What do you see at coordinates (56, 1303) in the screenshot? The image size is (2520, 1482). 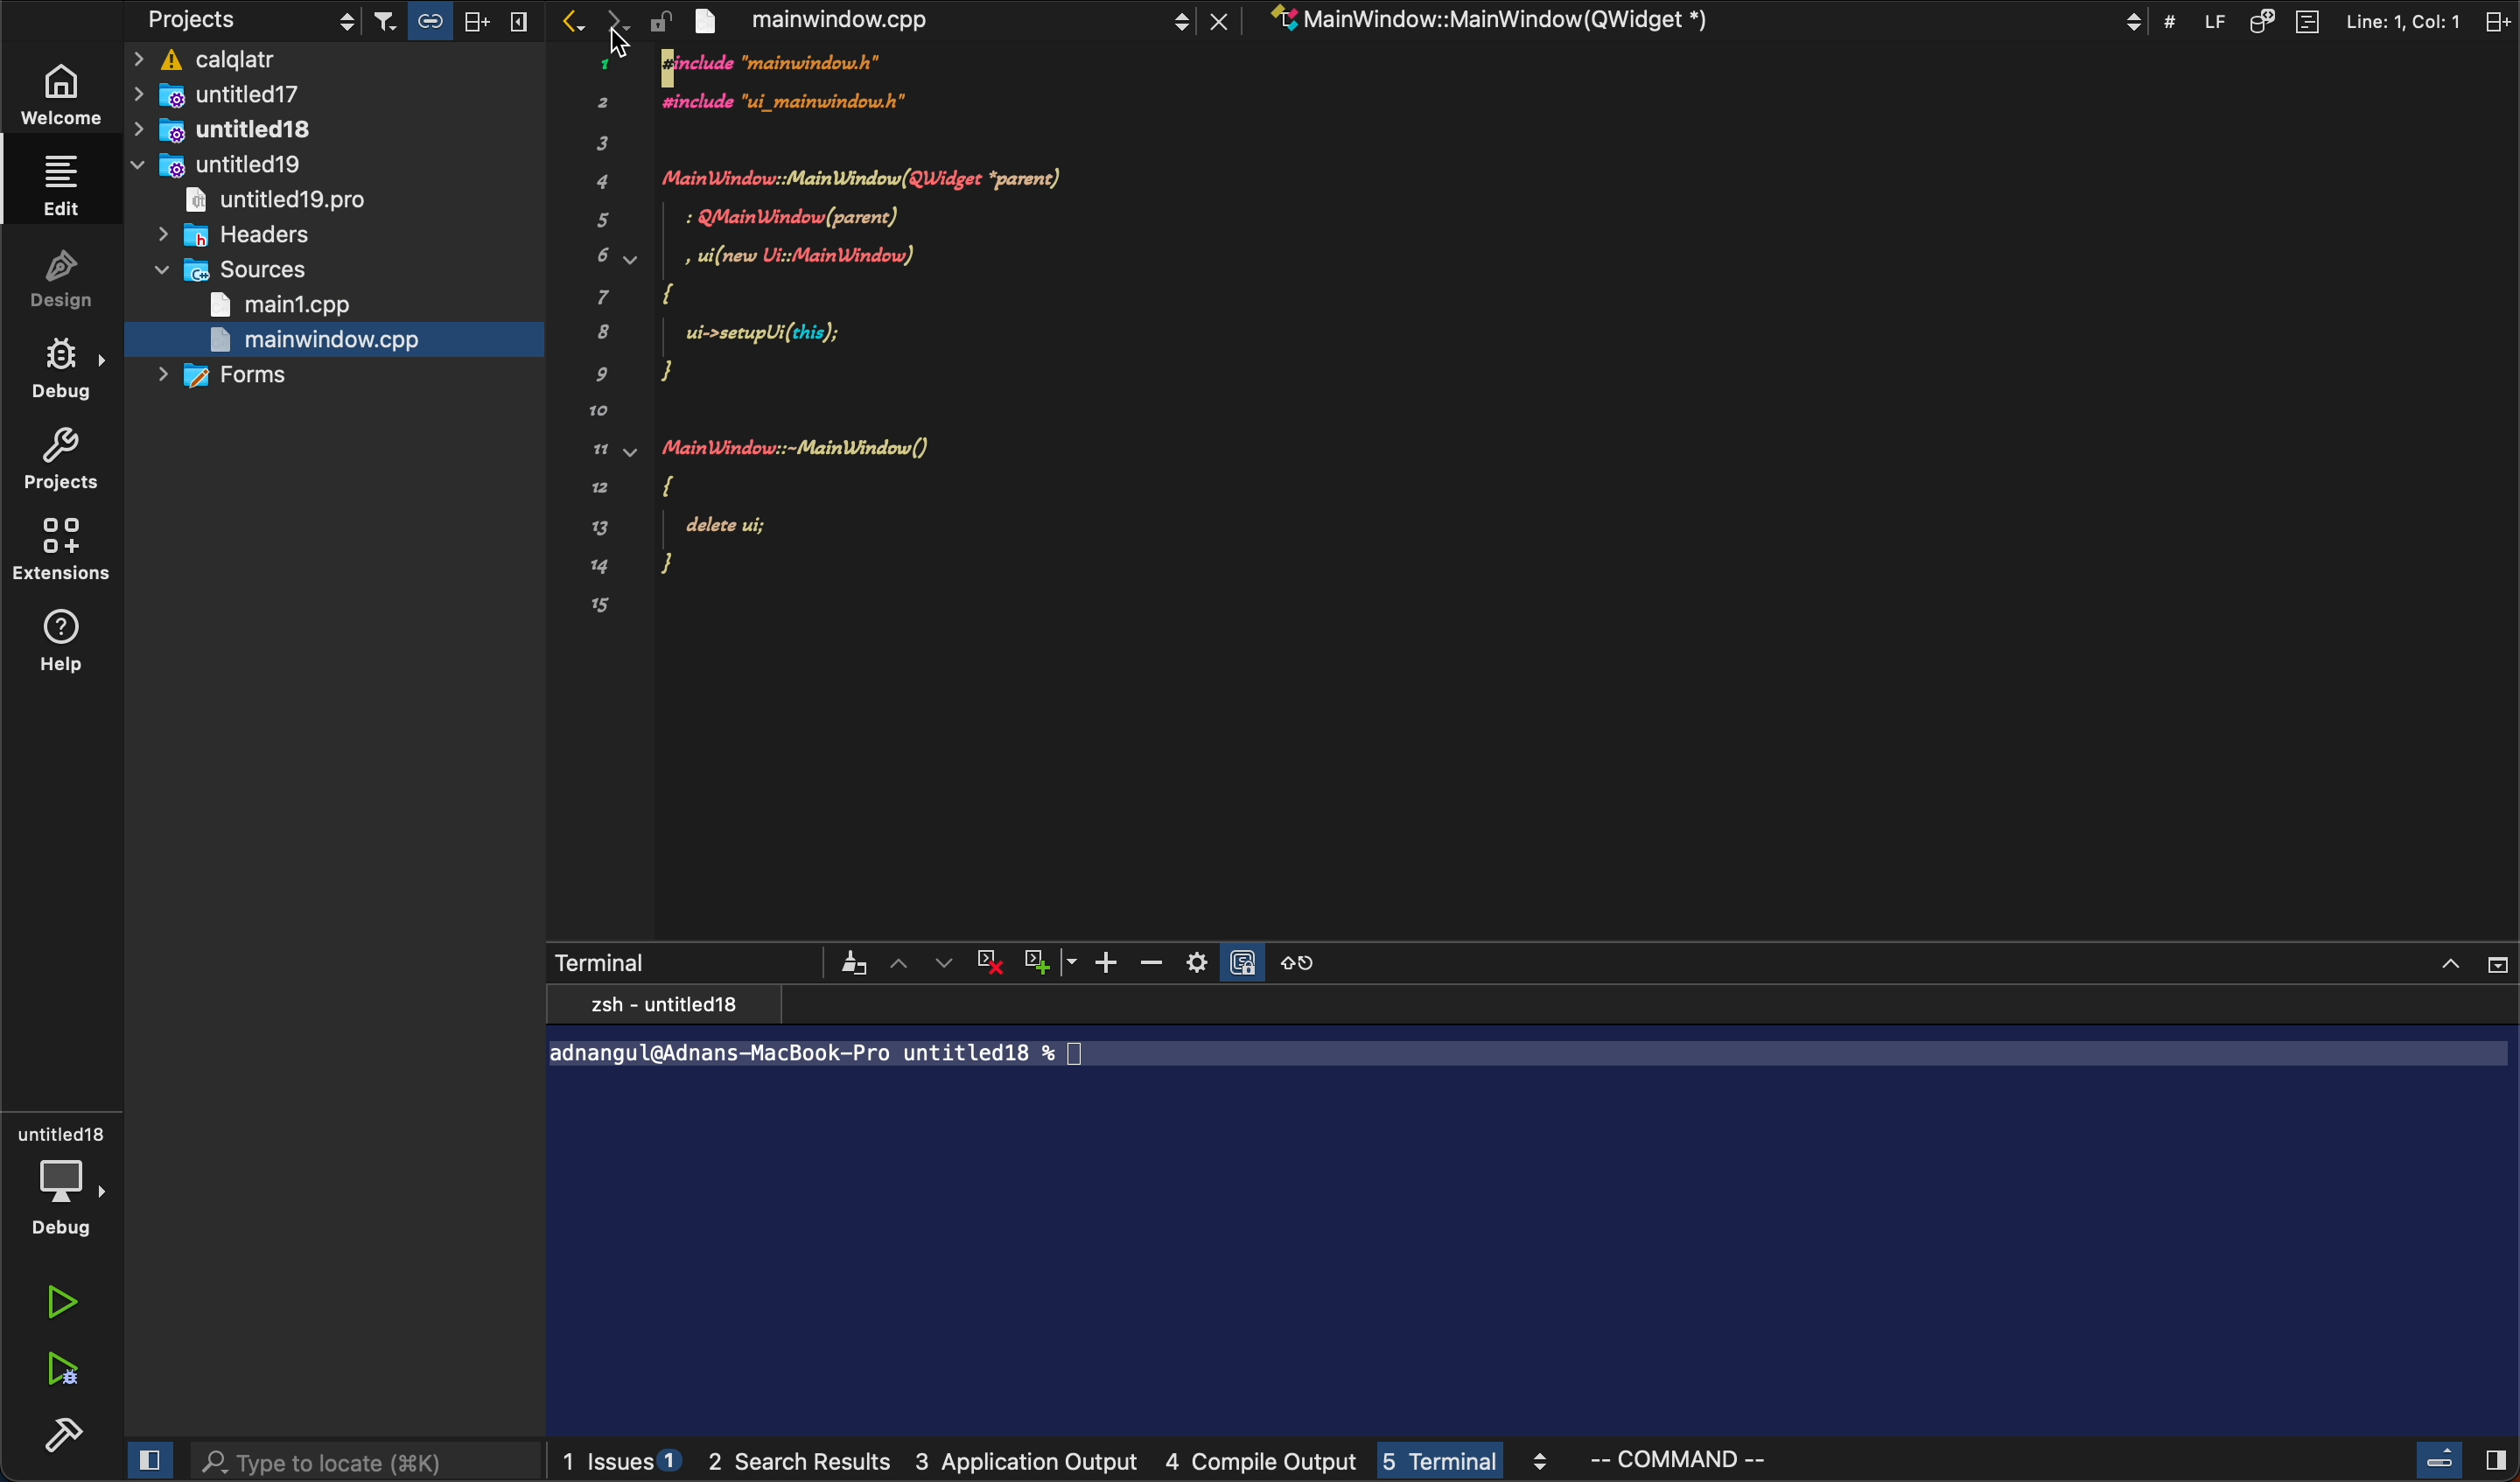 I see `run` at bounding box center [56, 1303].